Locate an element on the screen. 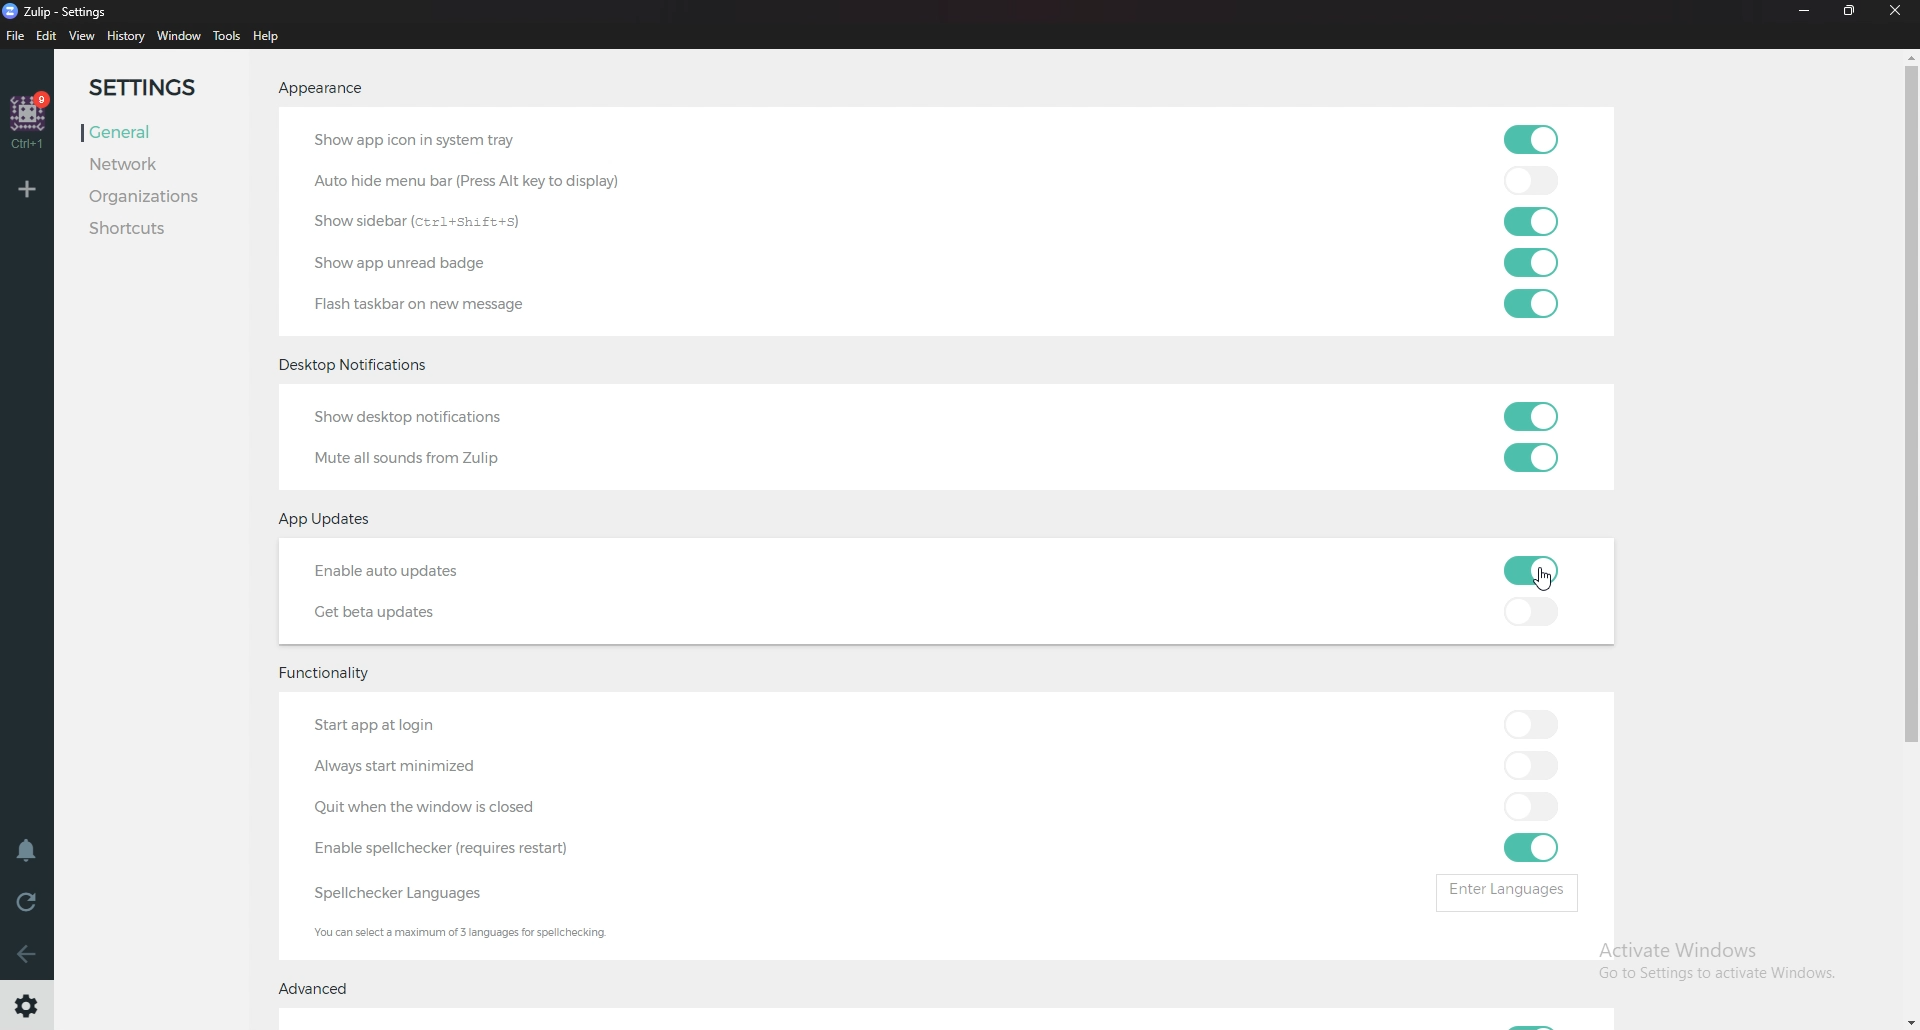 This screenshot has width=1920, height=1030. Zulip is located at coordinates (68, 12).